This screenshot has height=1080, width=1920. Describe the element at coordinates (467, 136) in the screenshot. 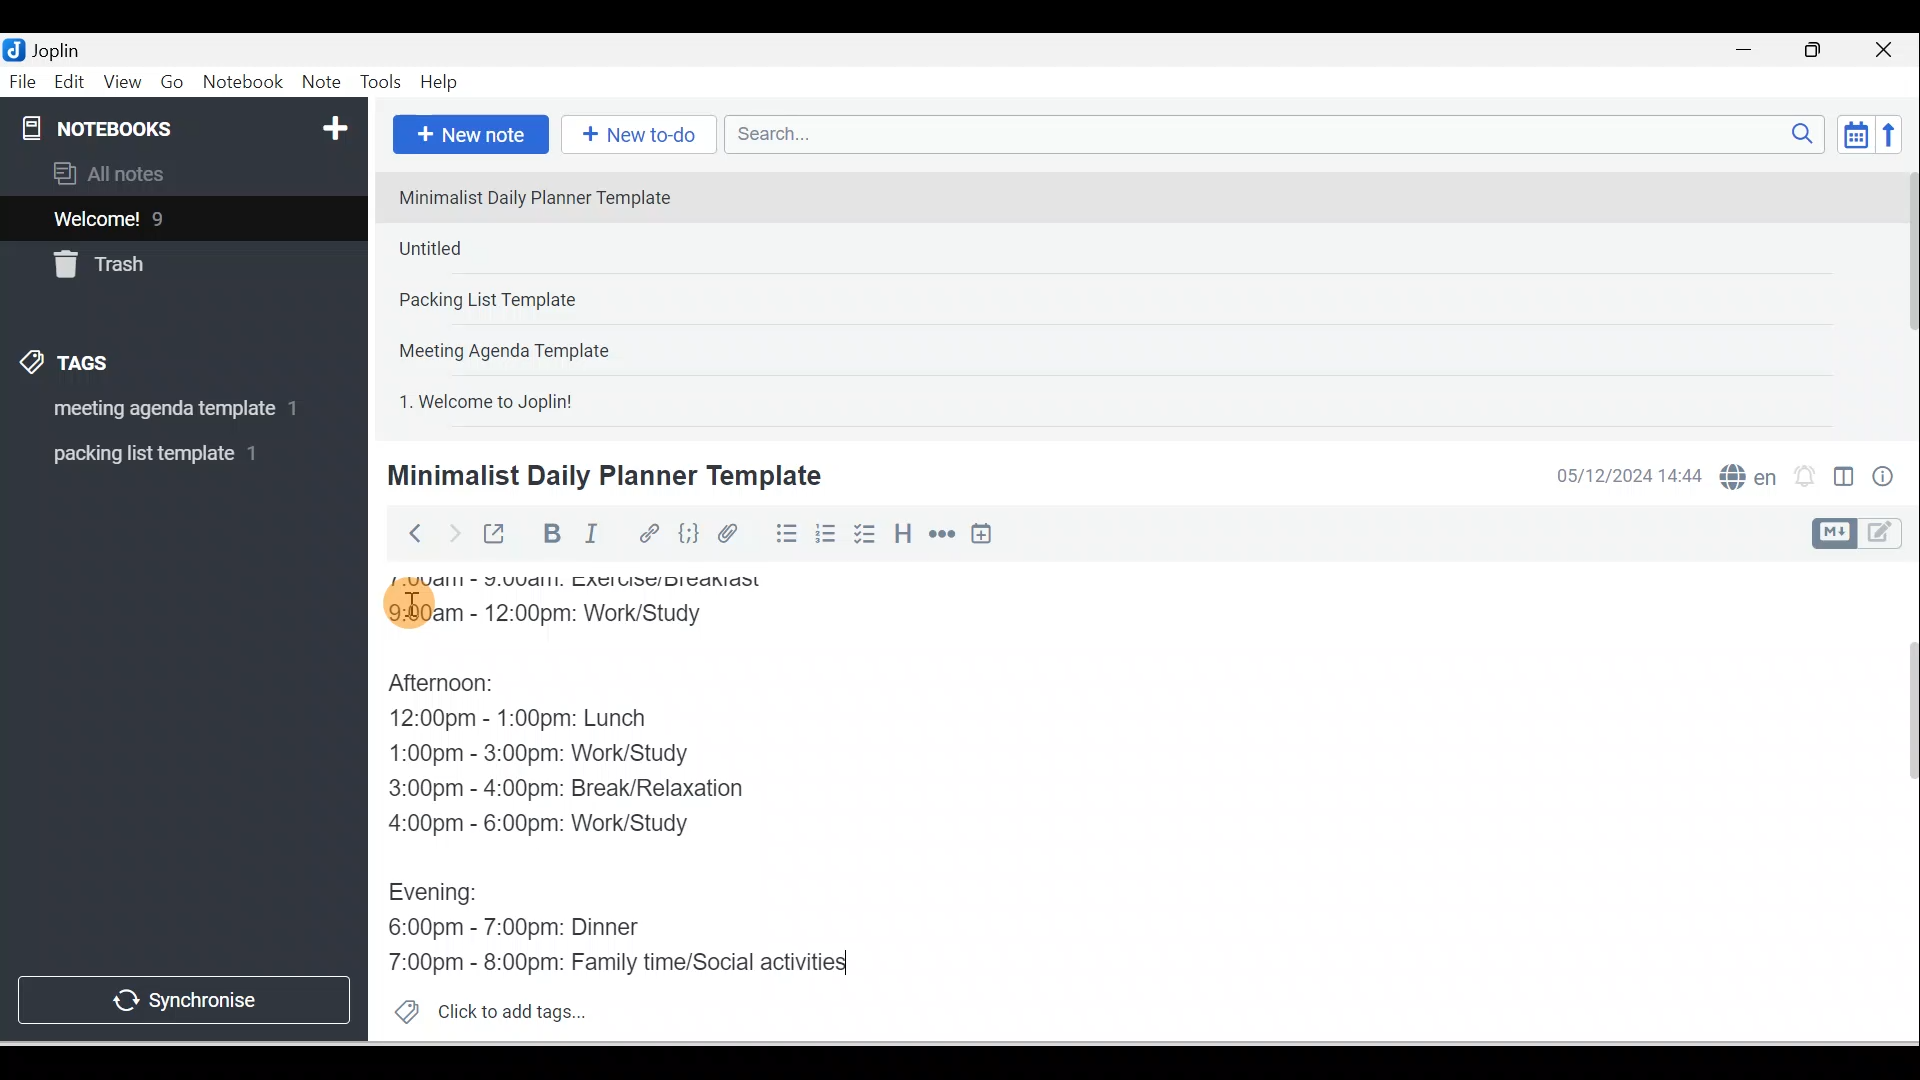

I see `New note` at that location.